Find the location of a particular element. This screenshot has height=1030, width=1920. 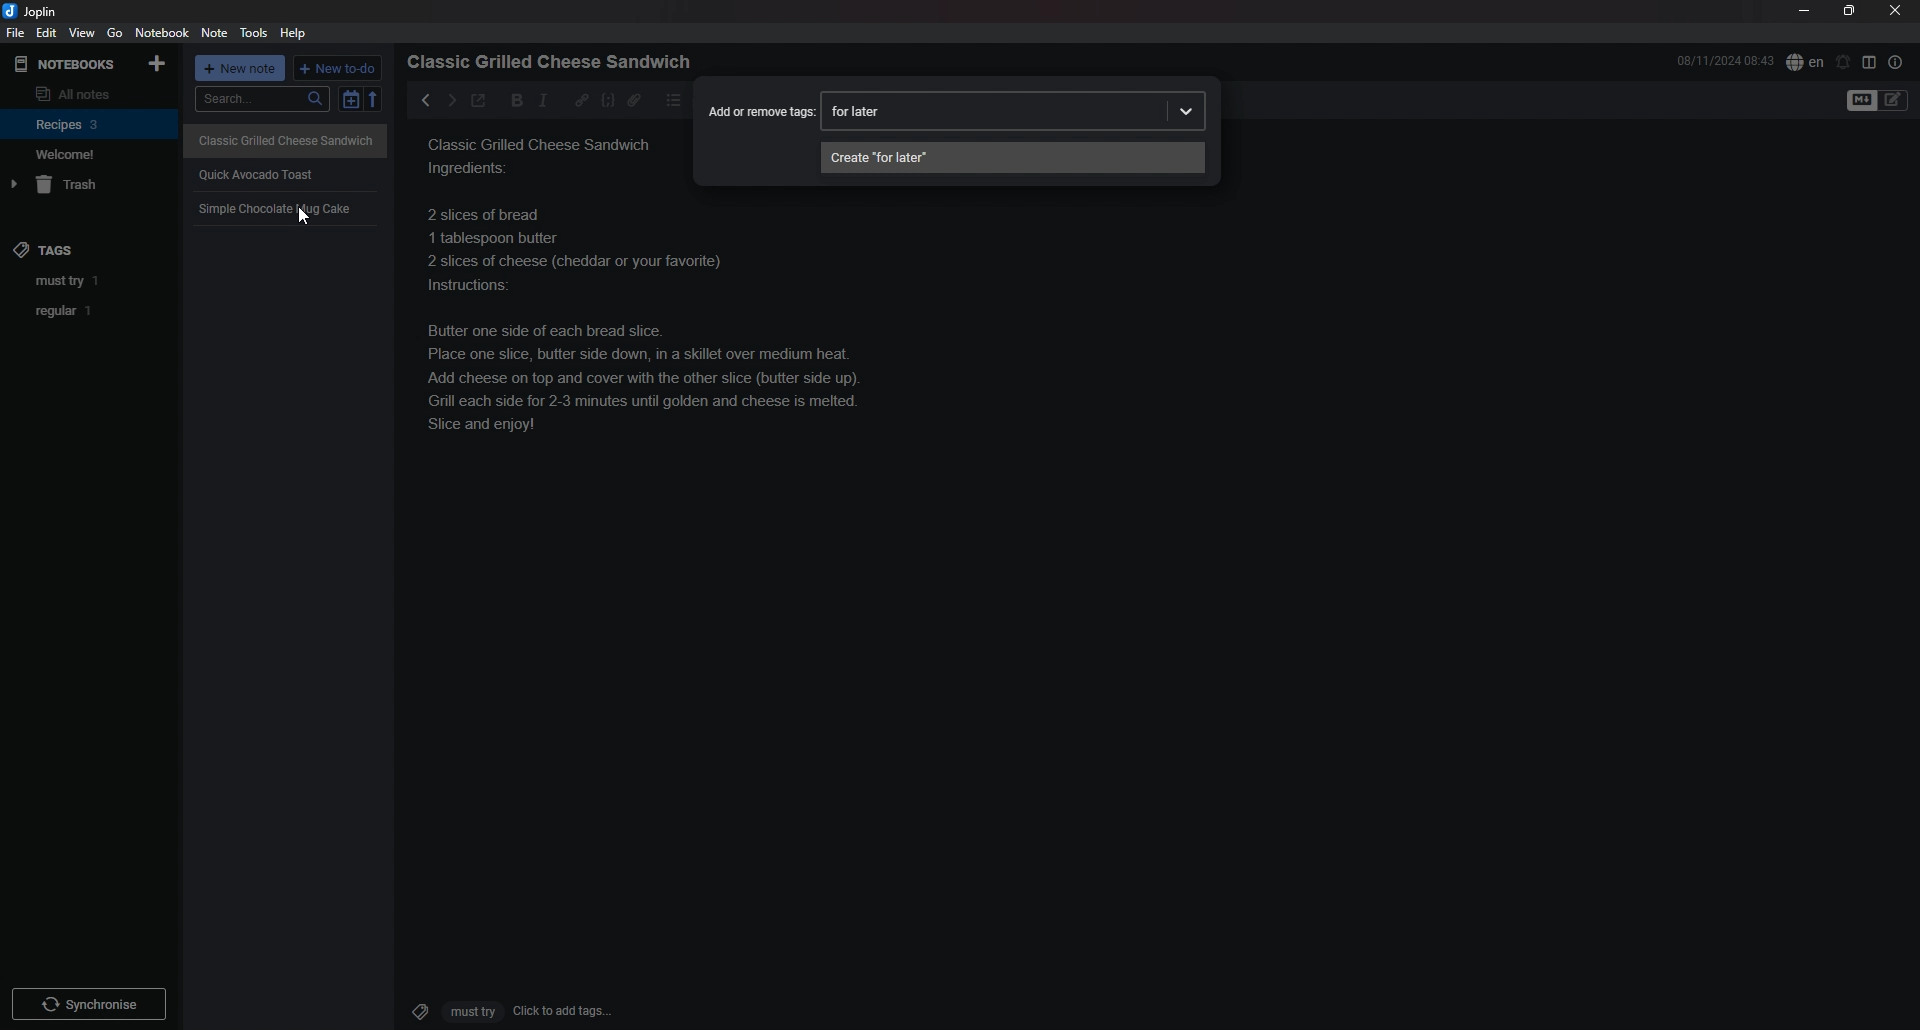

code is located at coordinates (607, 100).